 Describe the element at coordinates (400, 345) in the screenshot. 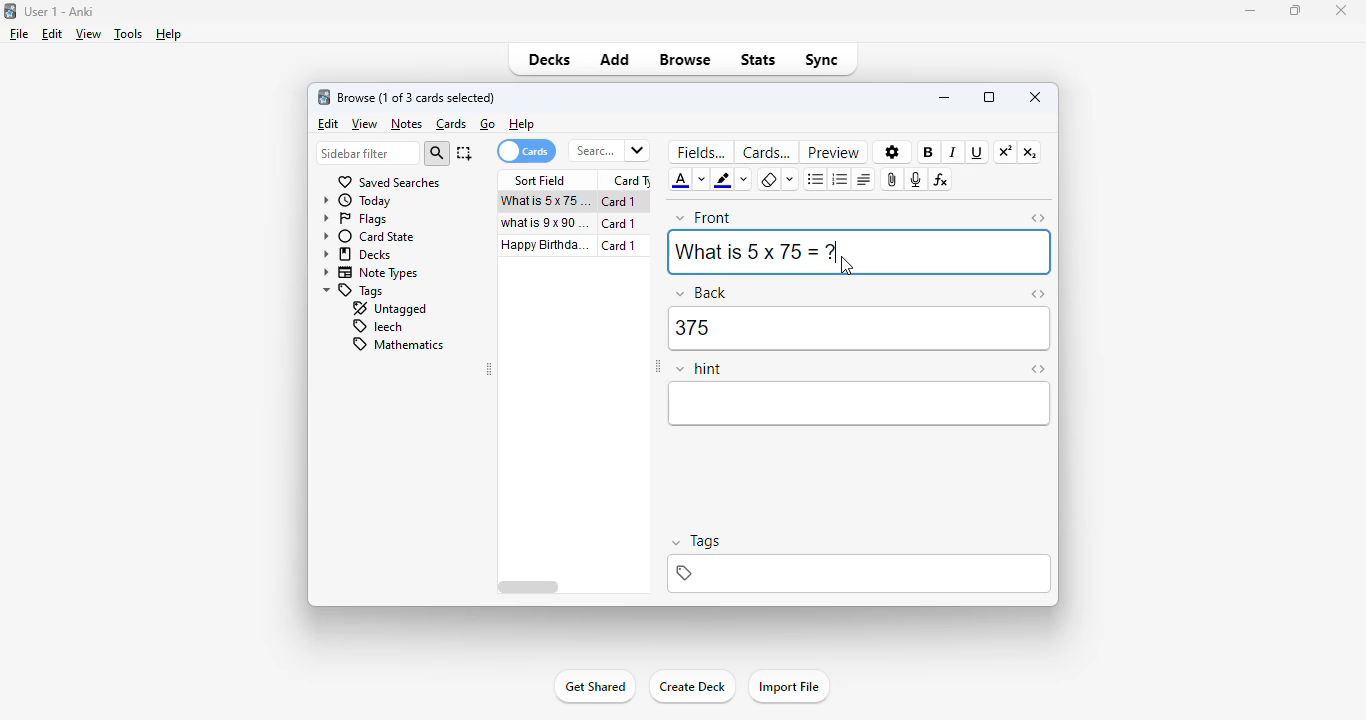

I see `mathematics` at that location.